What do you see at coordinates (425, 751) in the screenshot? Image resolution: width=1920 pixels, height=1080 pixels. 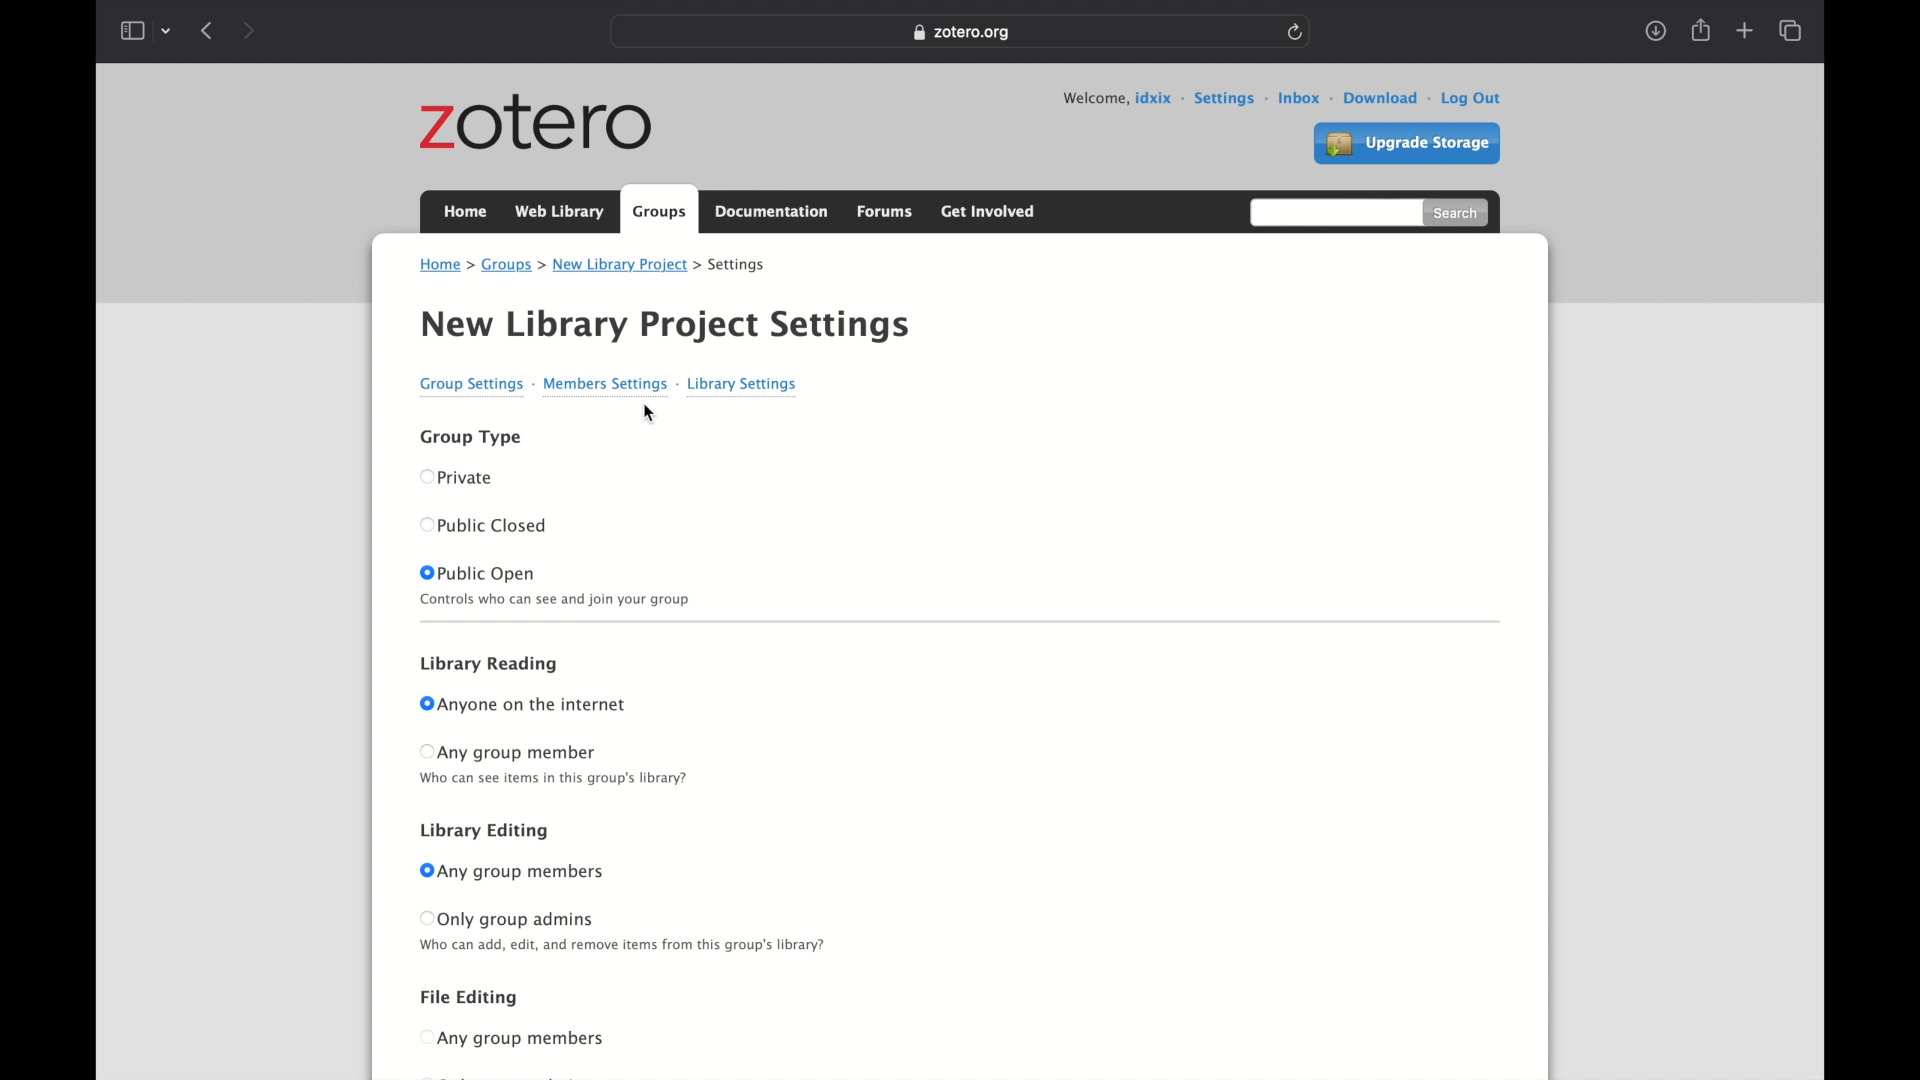 I see `button` at bounding box center [425, 751].